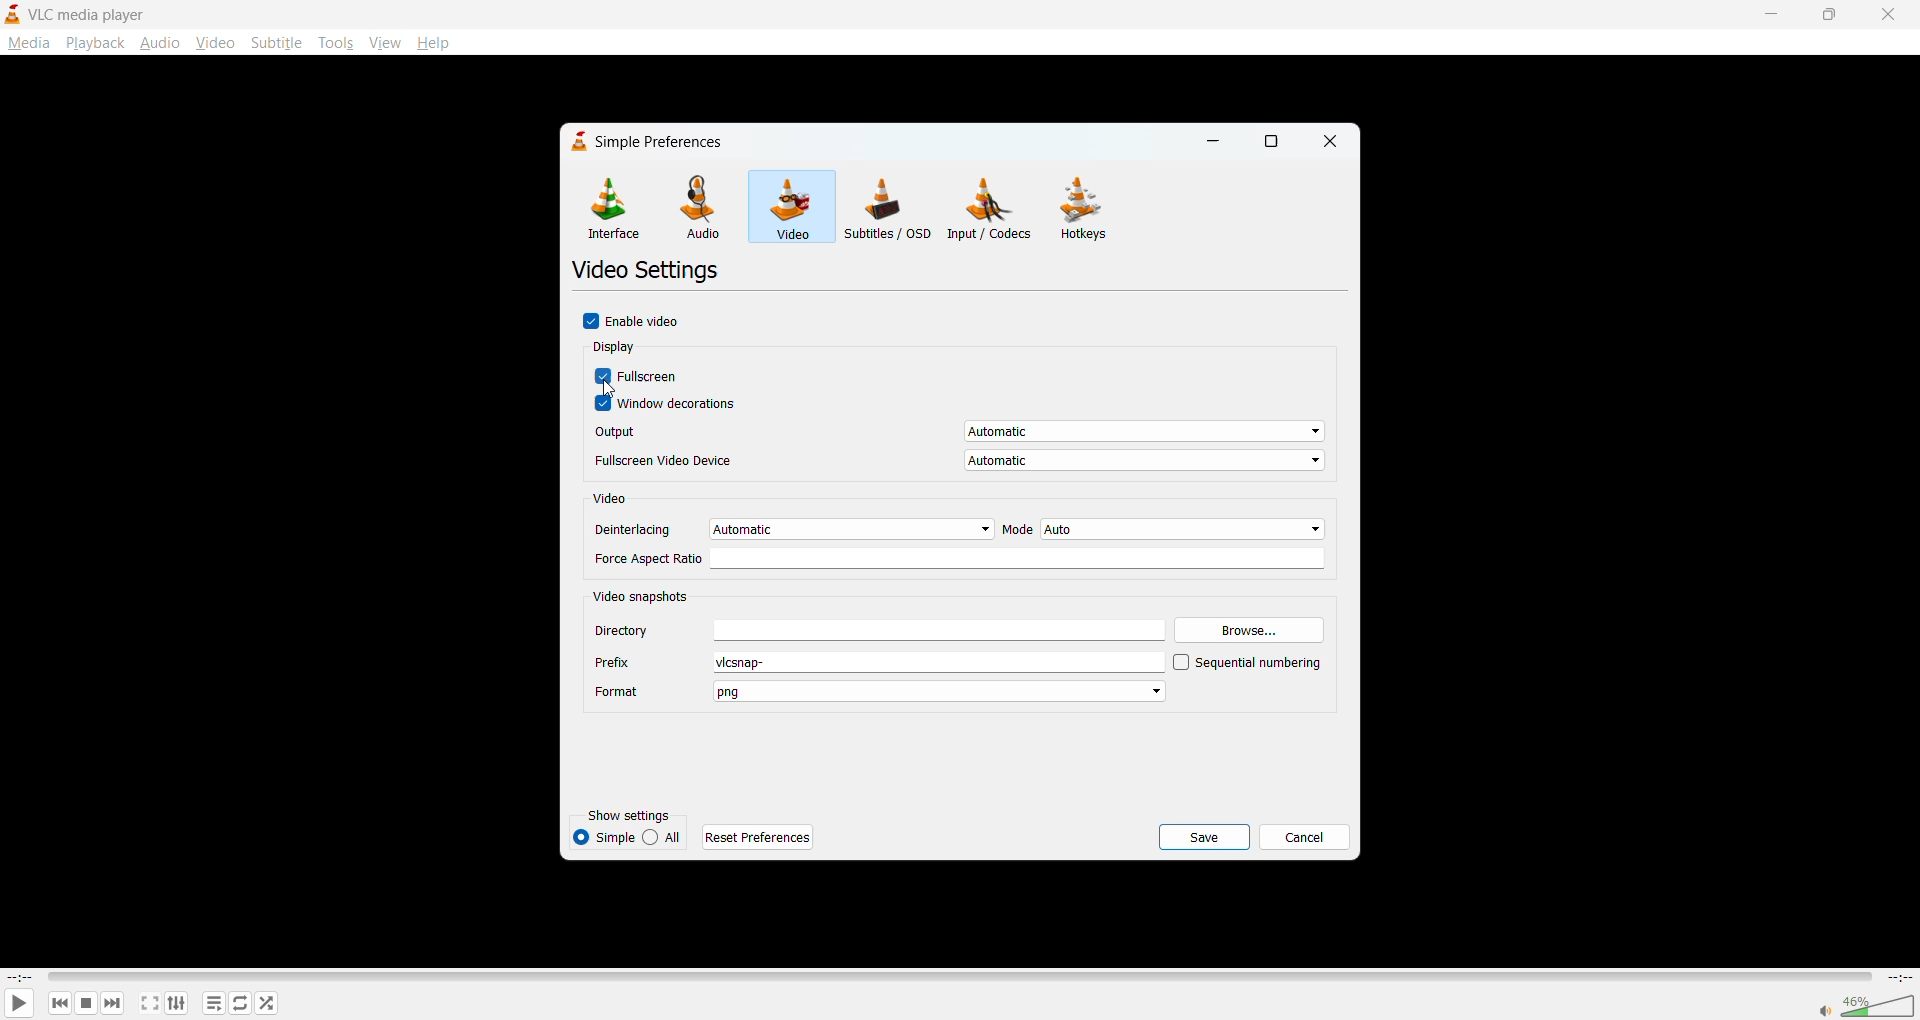  I want to click on simple, so click(603, 836).